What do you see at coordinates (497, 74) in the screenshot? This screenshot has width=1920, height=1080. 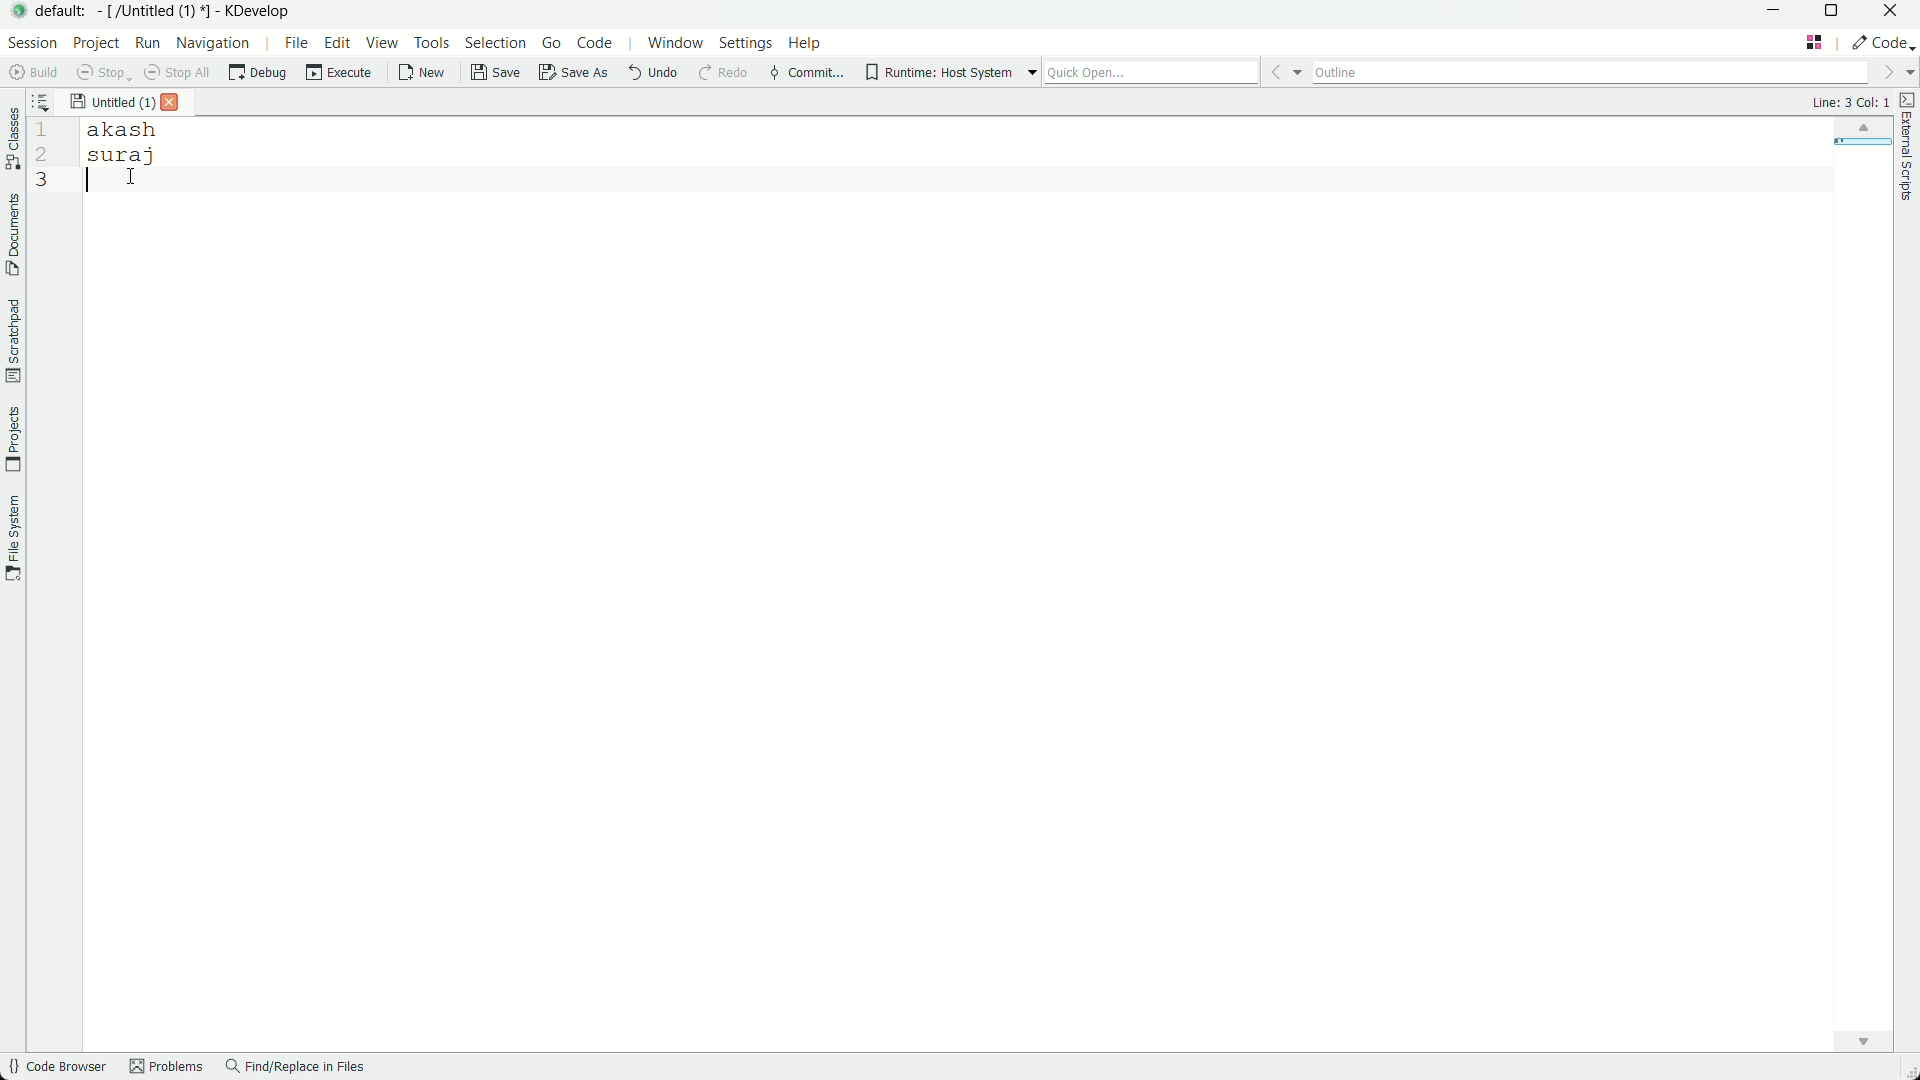 I see `save file` at bounding box center [497, 74].